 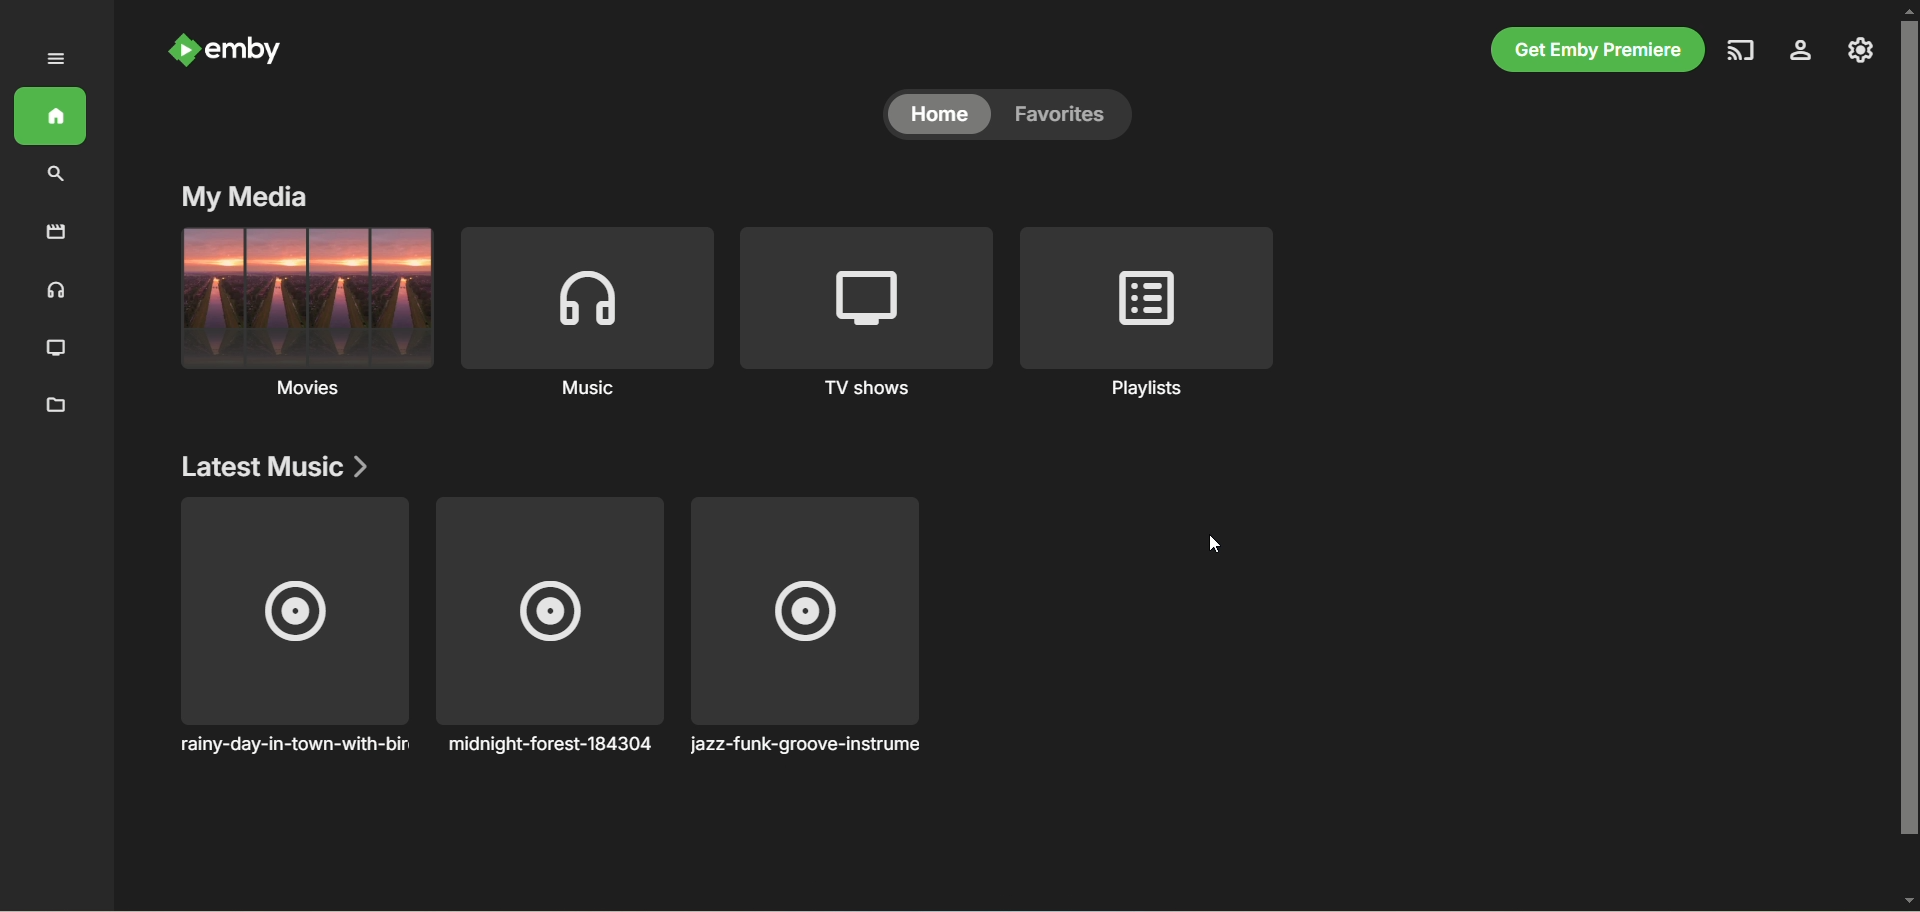 I want to click on music, so click(x=56, y=292).